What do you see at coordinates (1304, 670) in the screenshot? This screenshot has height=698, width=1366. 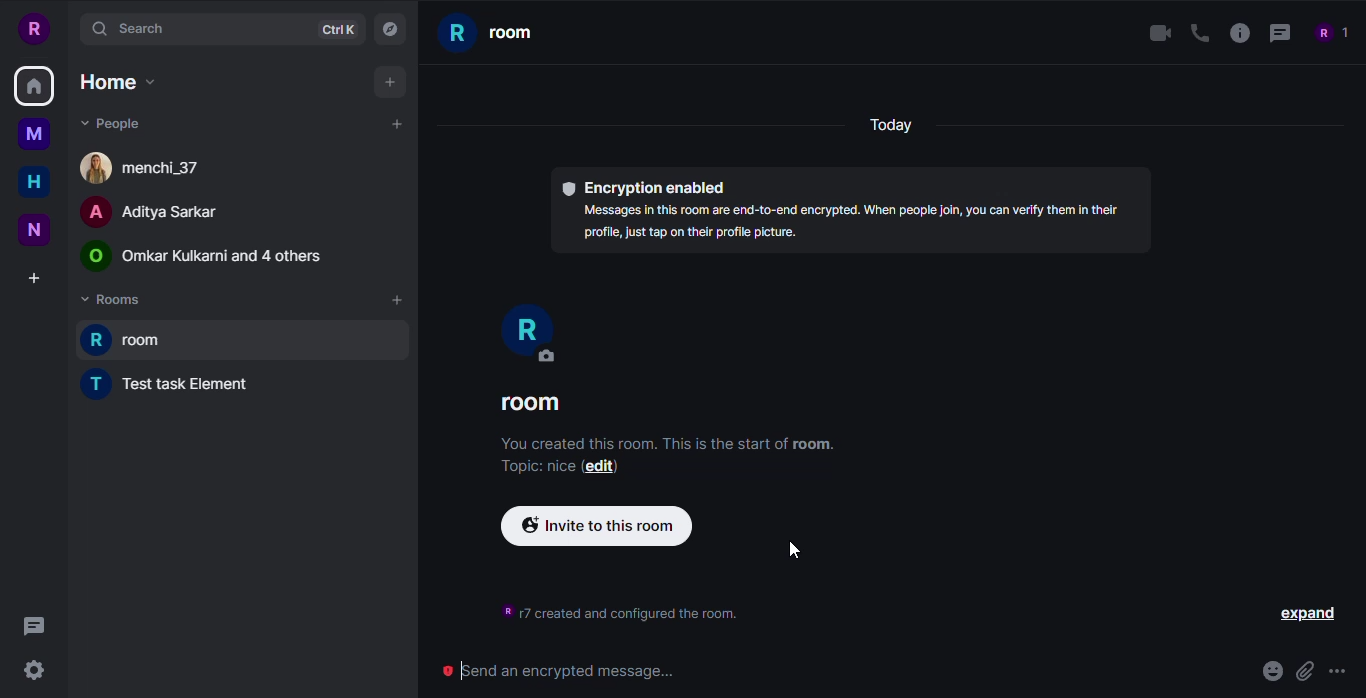 I see `attach` at bounding box center [1304, 670].